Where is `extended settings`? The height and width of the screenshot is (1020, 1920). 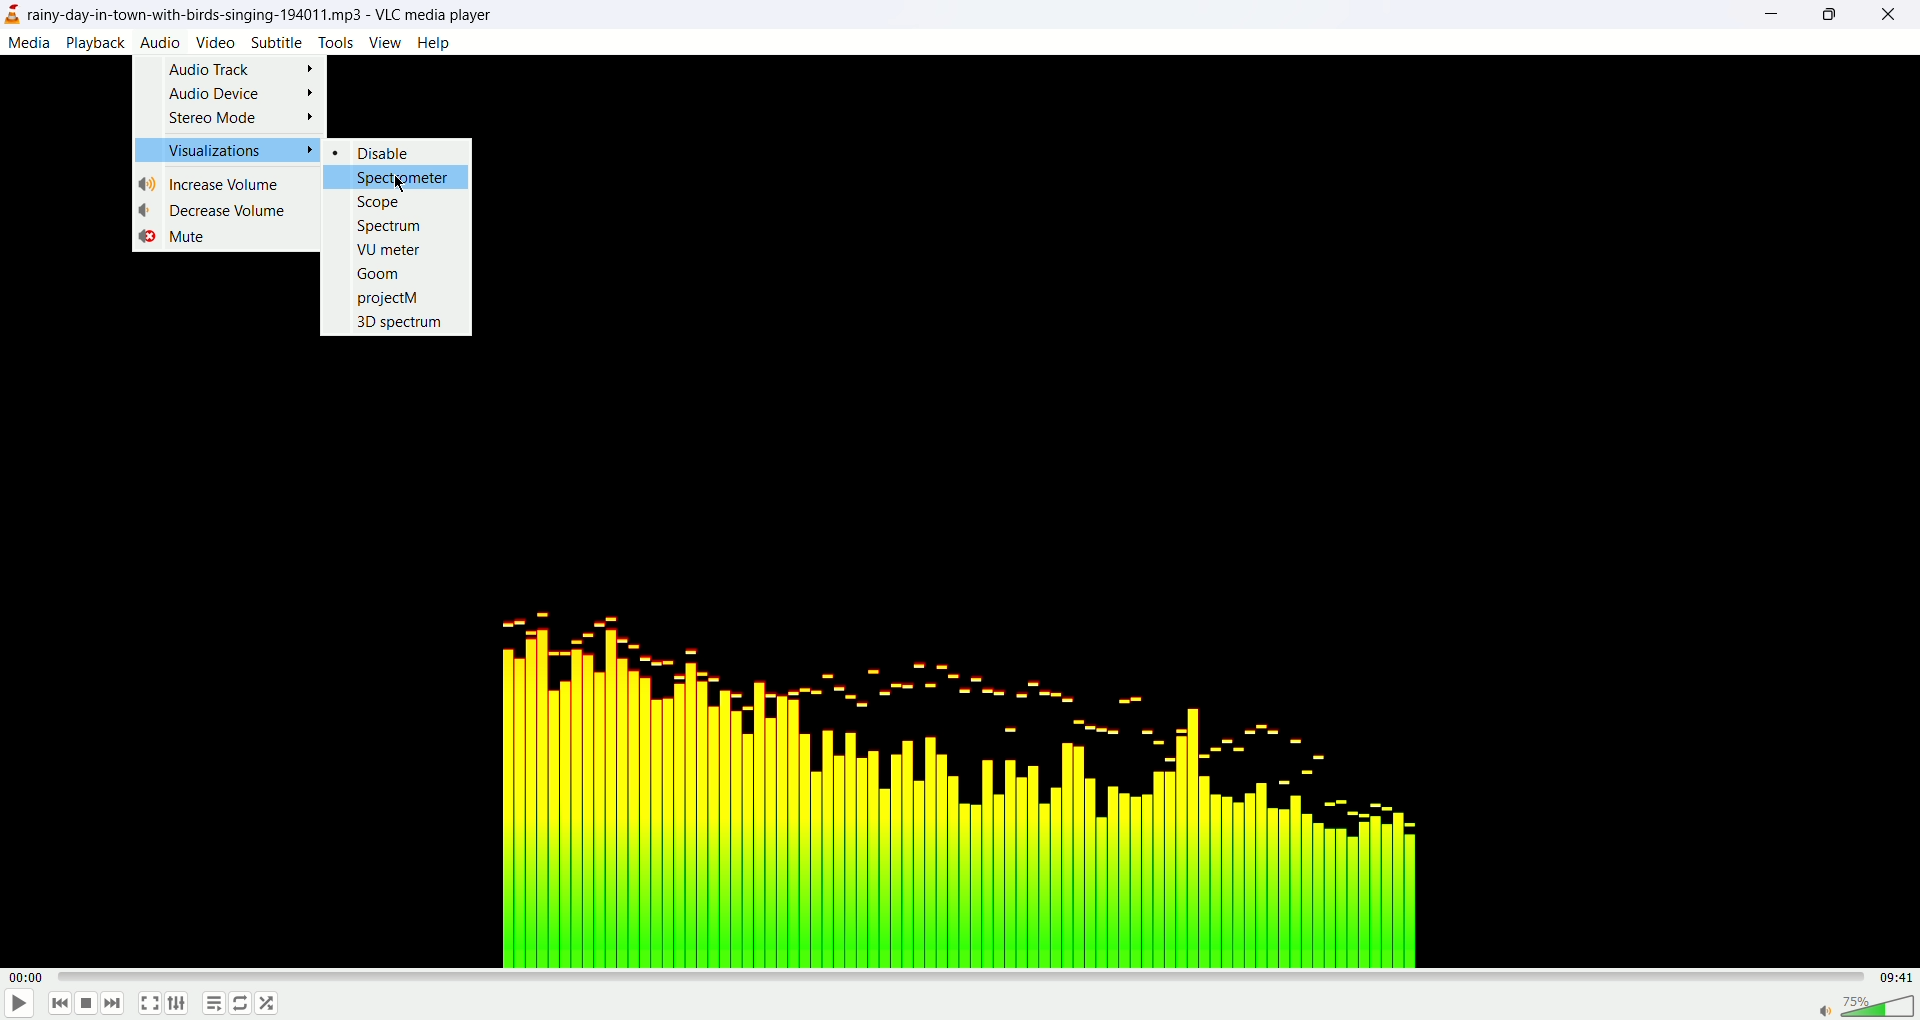 extended settings is located at coordinates (178, 1005).